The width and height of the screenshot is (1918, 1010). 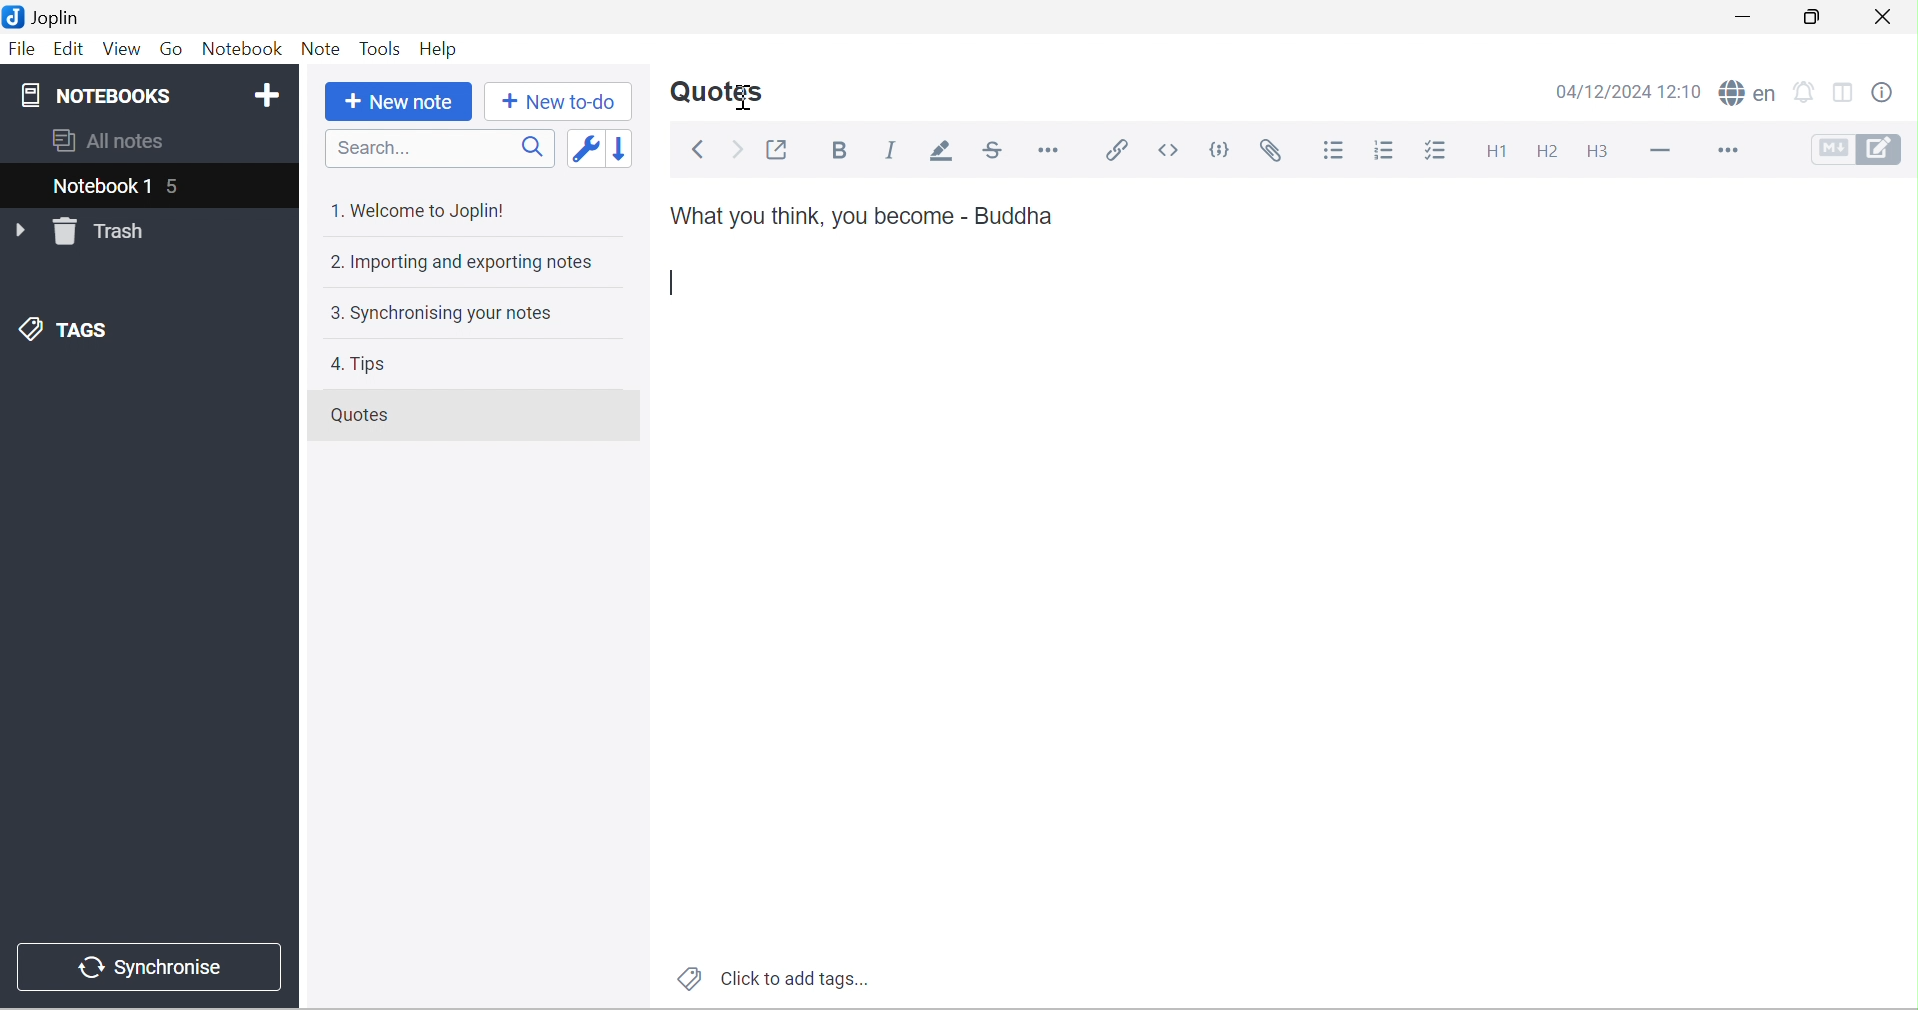 What do you see at coordinates (69, 51) in the screenshot?
I see `Edit` at bounding box center [69, 51].